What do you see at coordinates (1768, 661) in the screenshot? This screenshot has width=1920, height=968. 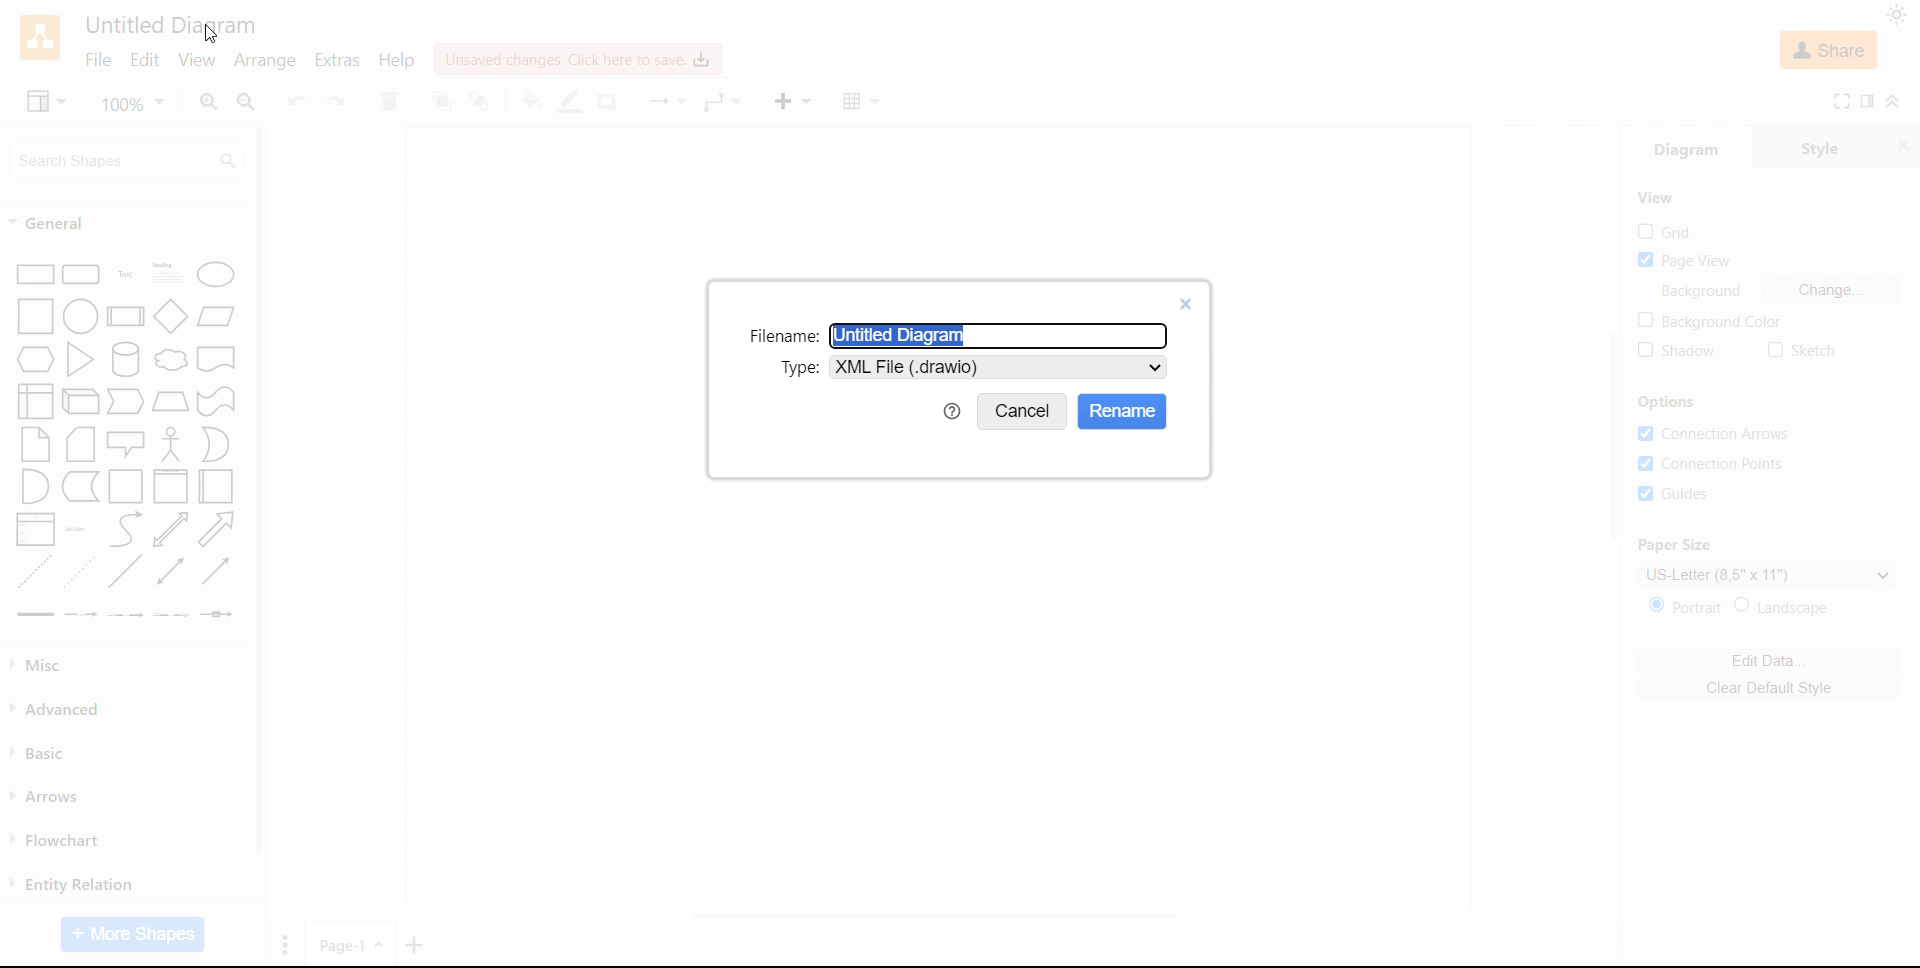 I see `Edit data ` at bounding box center [1768, 661].